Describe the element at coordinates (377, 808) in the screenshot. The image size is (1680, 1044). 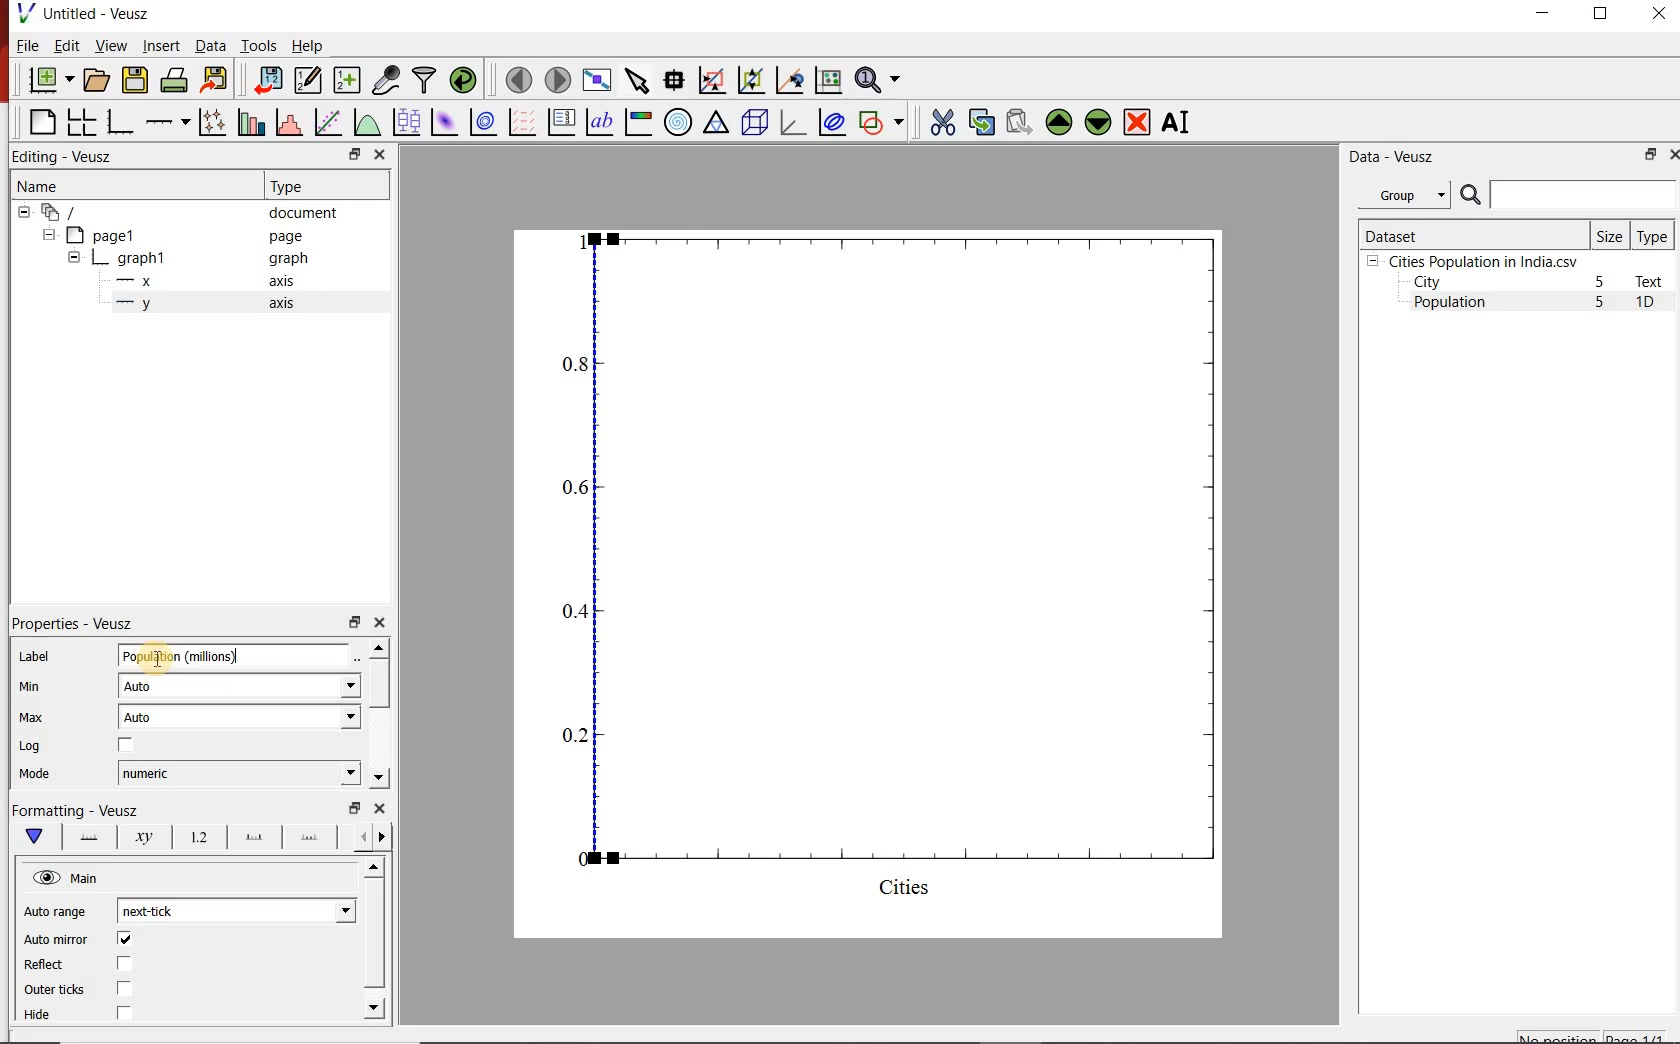
I see `close` at that location.